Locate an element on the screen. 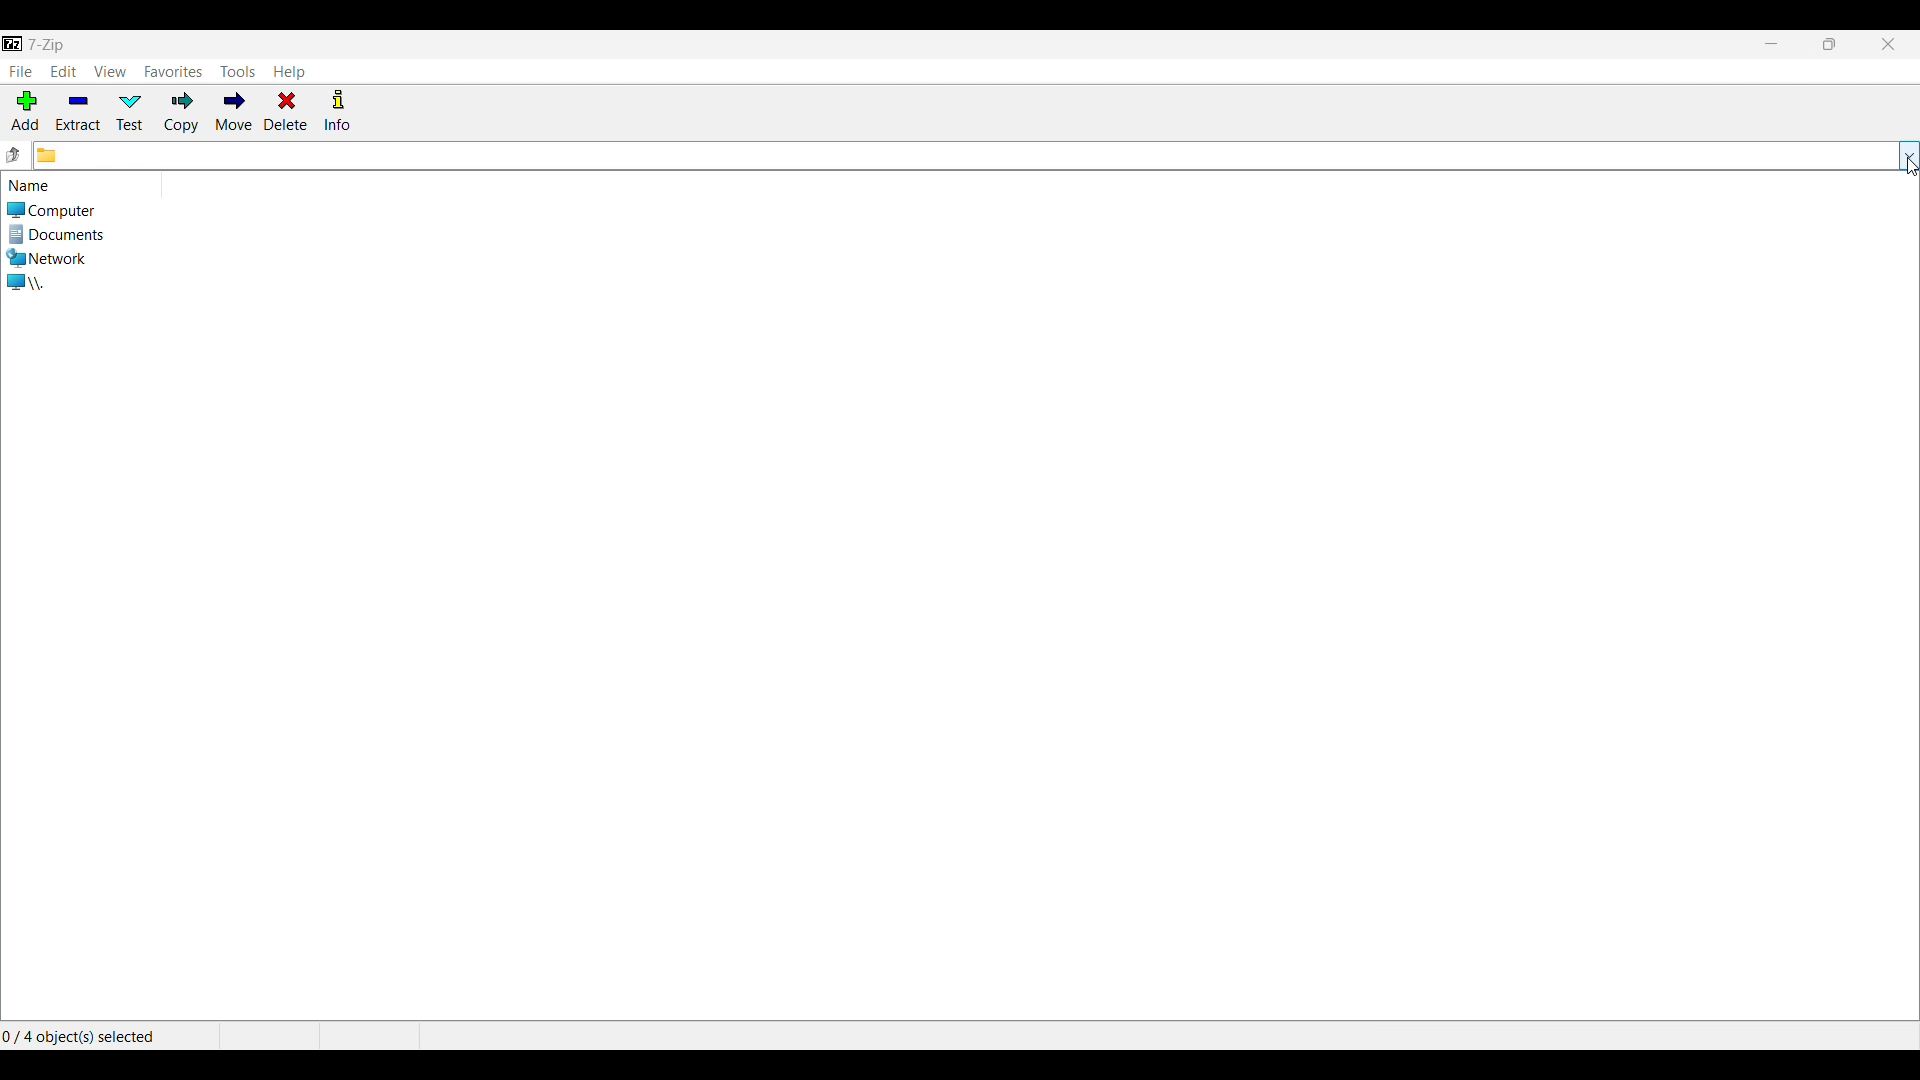 The width and height of the screenshot is (1920, 1080). List folder options  is located at coordinates (1909, 156).